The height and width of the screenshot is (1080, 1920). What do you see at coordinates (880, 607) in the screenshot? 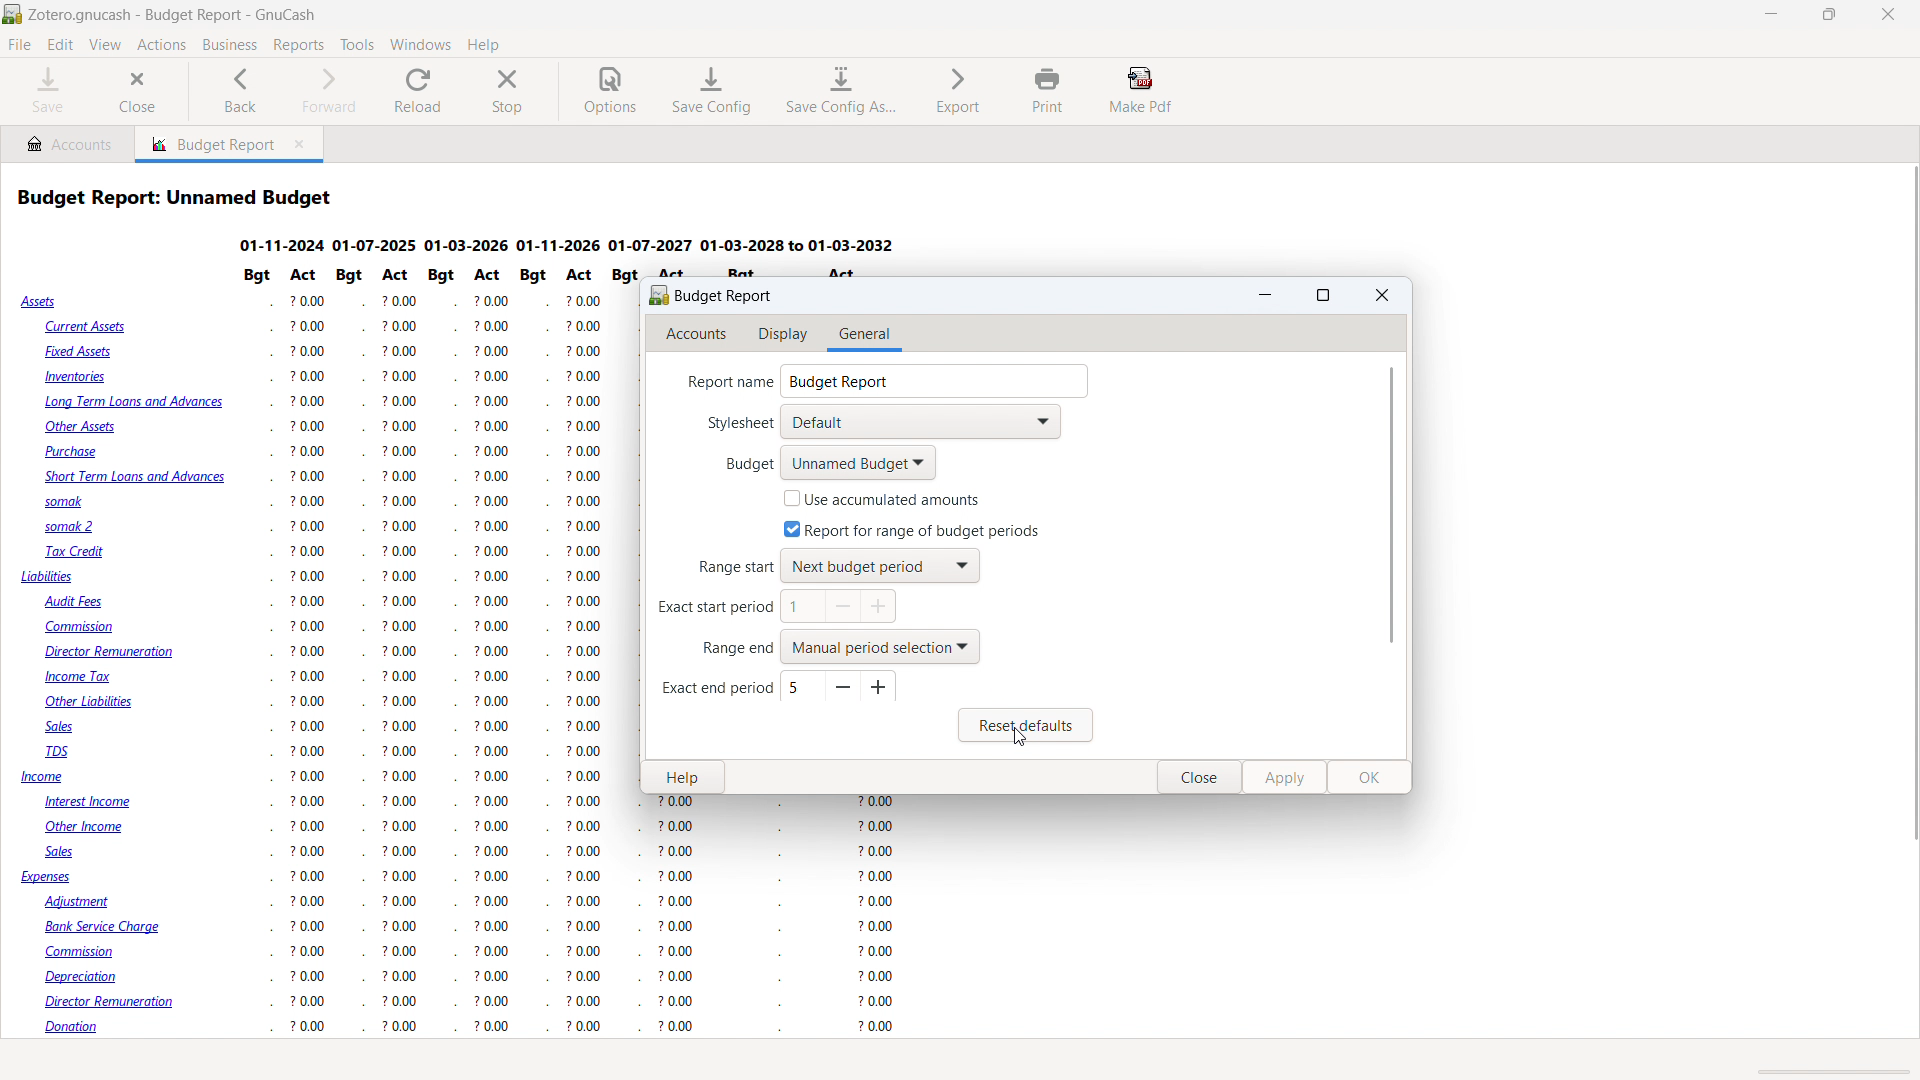
I see `increase` at bounding box center [880, 607].